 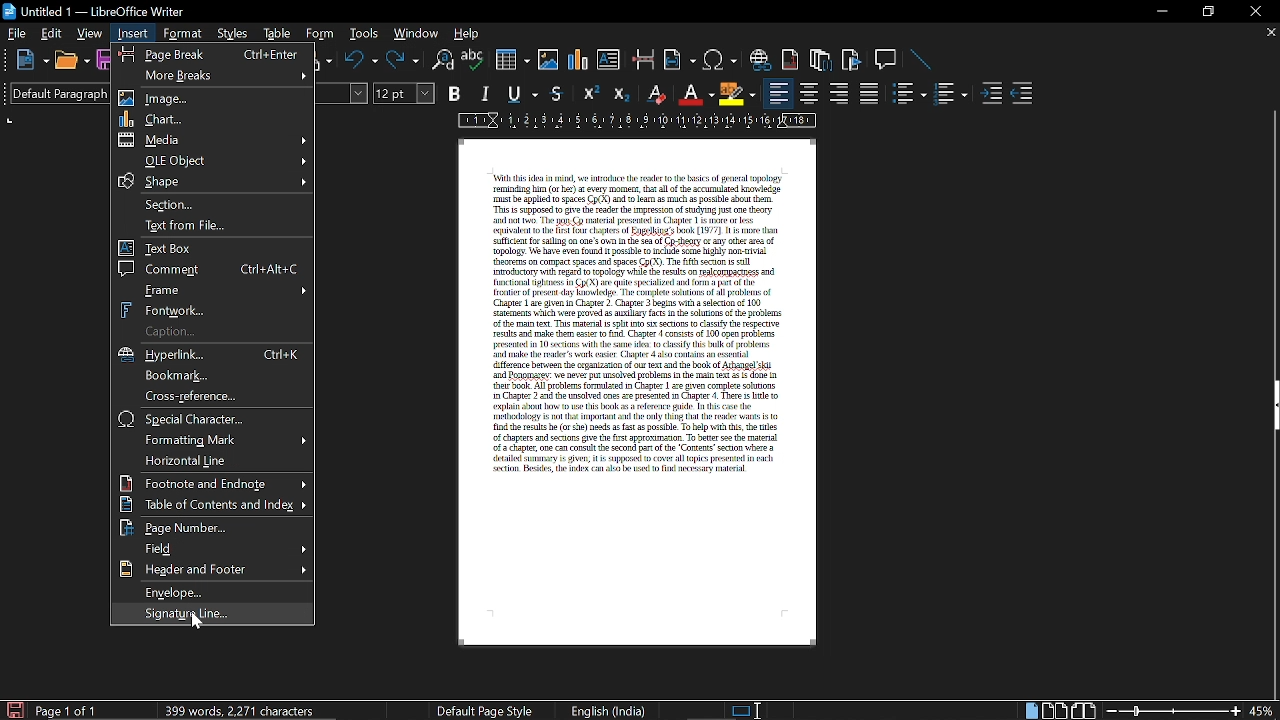 What do you see at coordinates (1024, 94) in the screenshot?
I see `decrease indent` at bounding box center [1024, 94].